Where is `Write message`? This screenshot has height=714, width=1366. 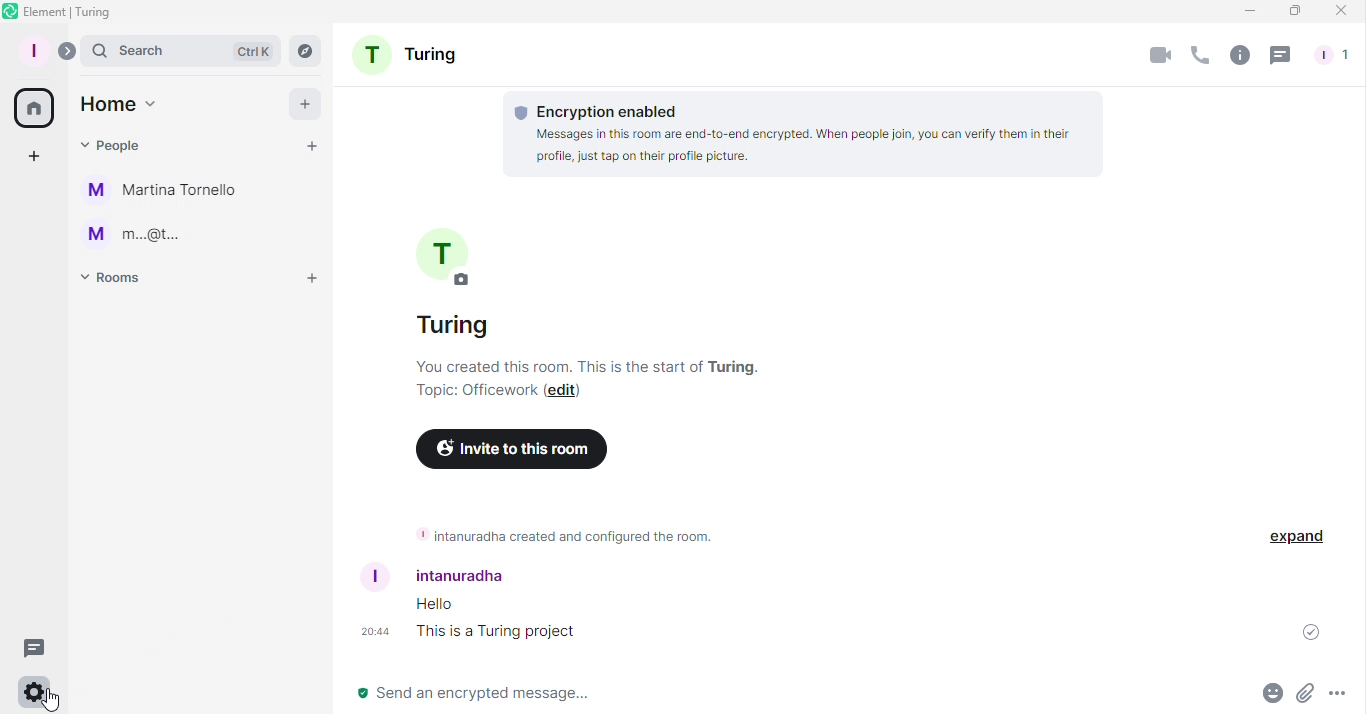 Write message is located at coordinates (793, 692).